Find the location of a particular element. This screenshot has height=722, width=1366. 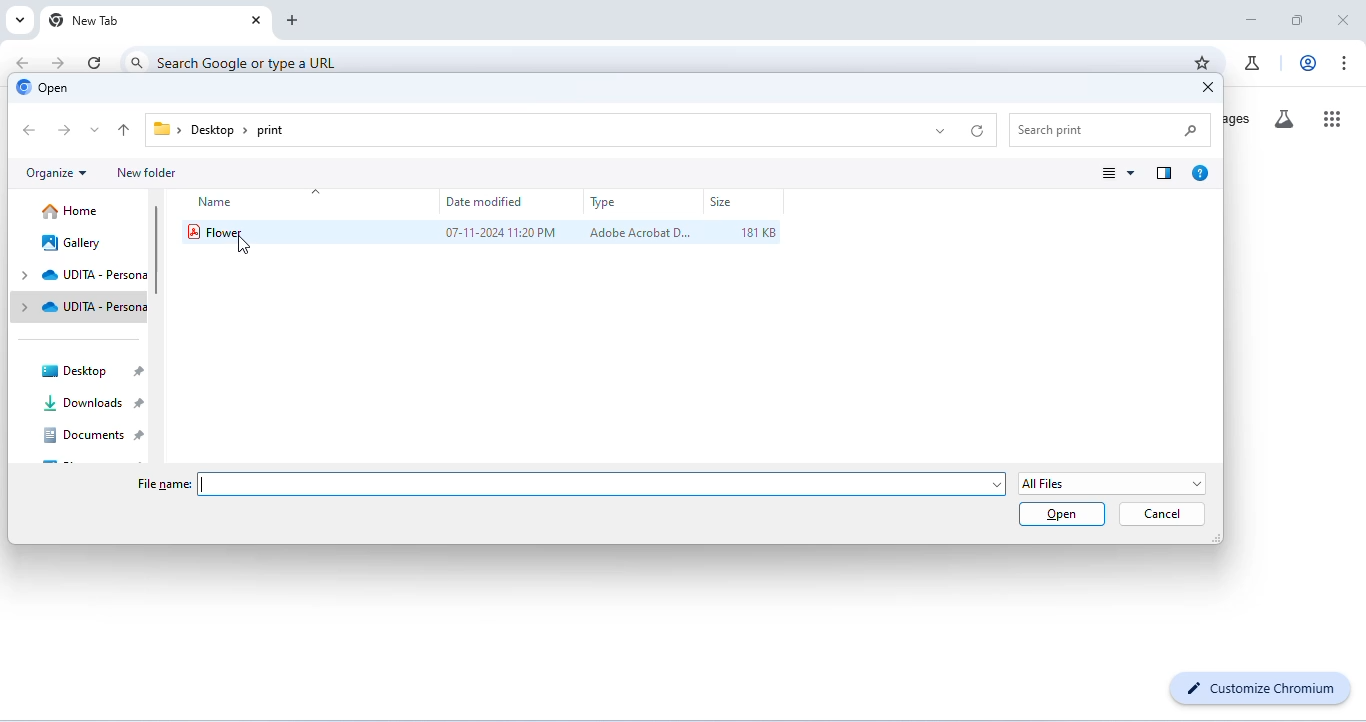

customize chromium is located at coordinates (1258, 689).